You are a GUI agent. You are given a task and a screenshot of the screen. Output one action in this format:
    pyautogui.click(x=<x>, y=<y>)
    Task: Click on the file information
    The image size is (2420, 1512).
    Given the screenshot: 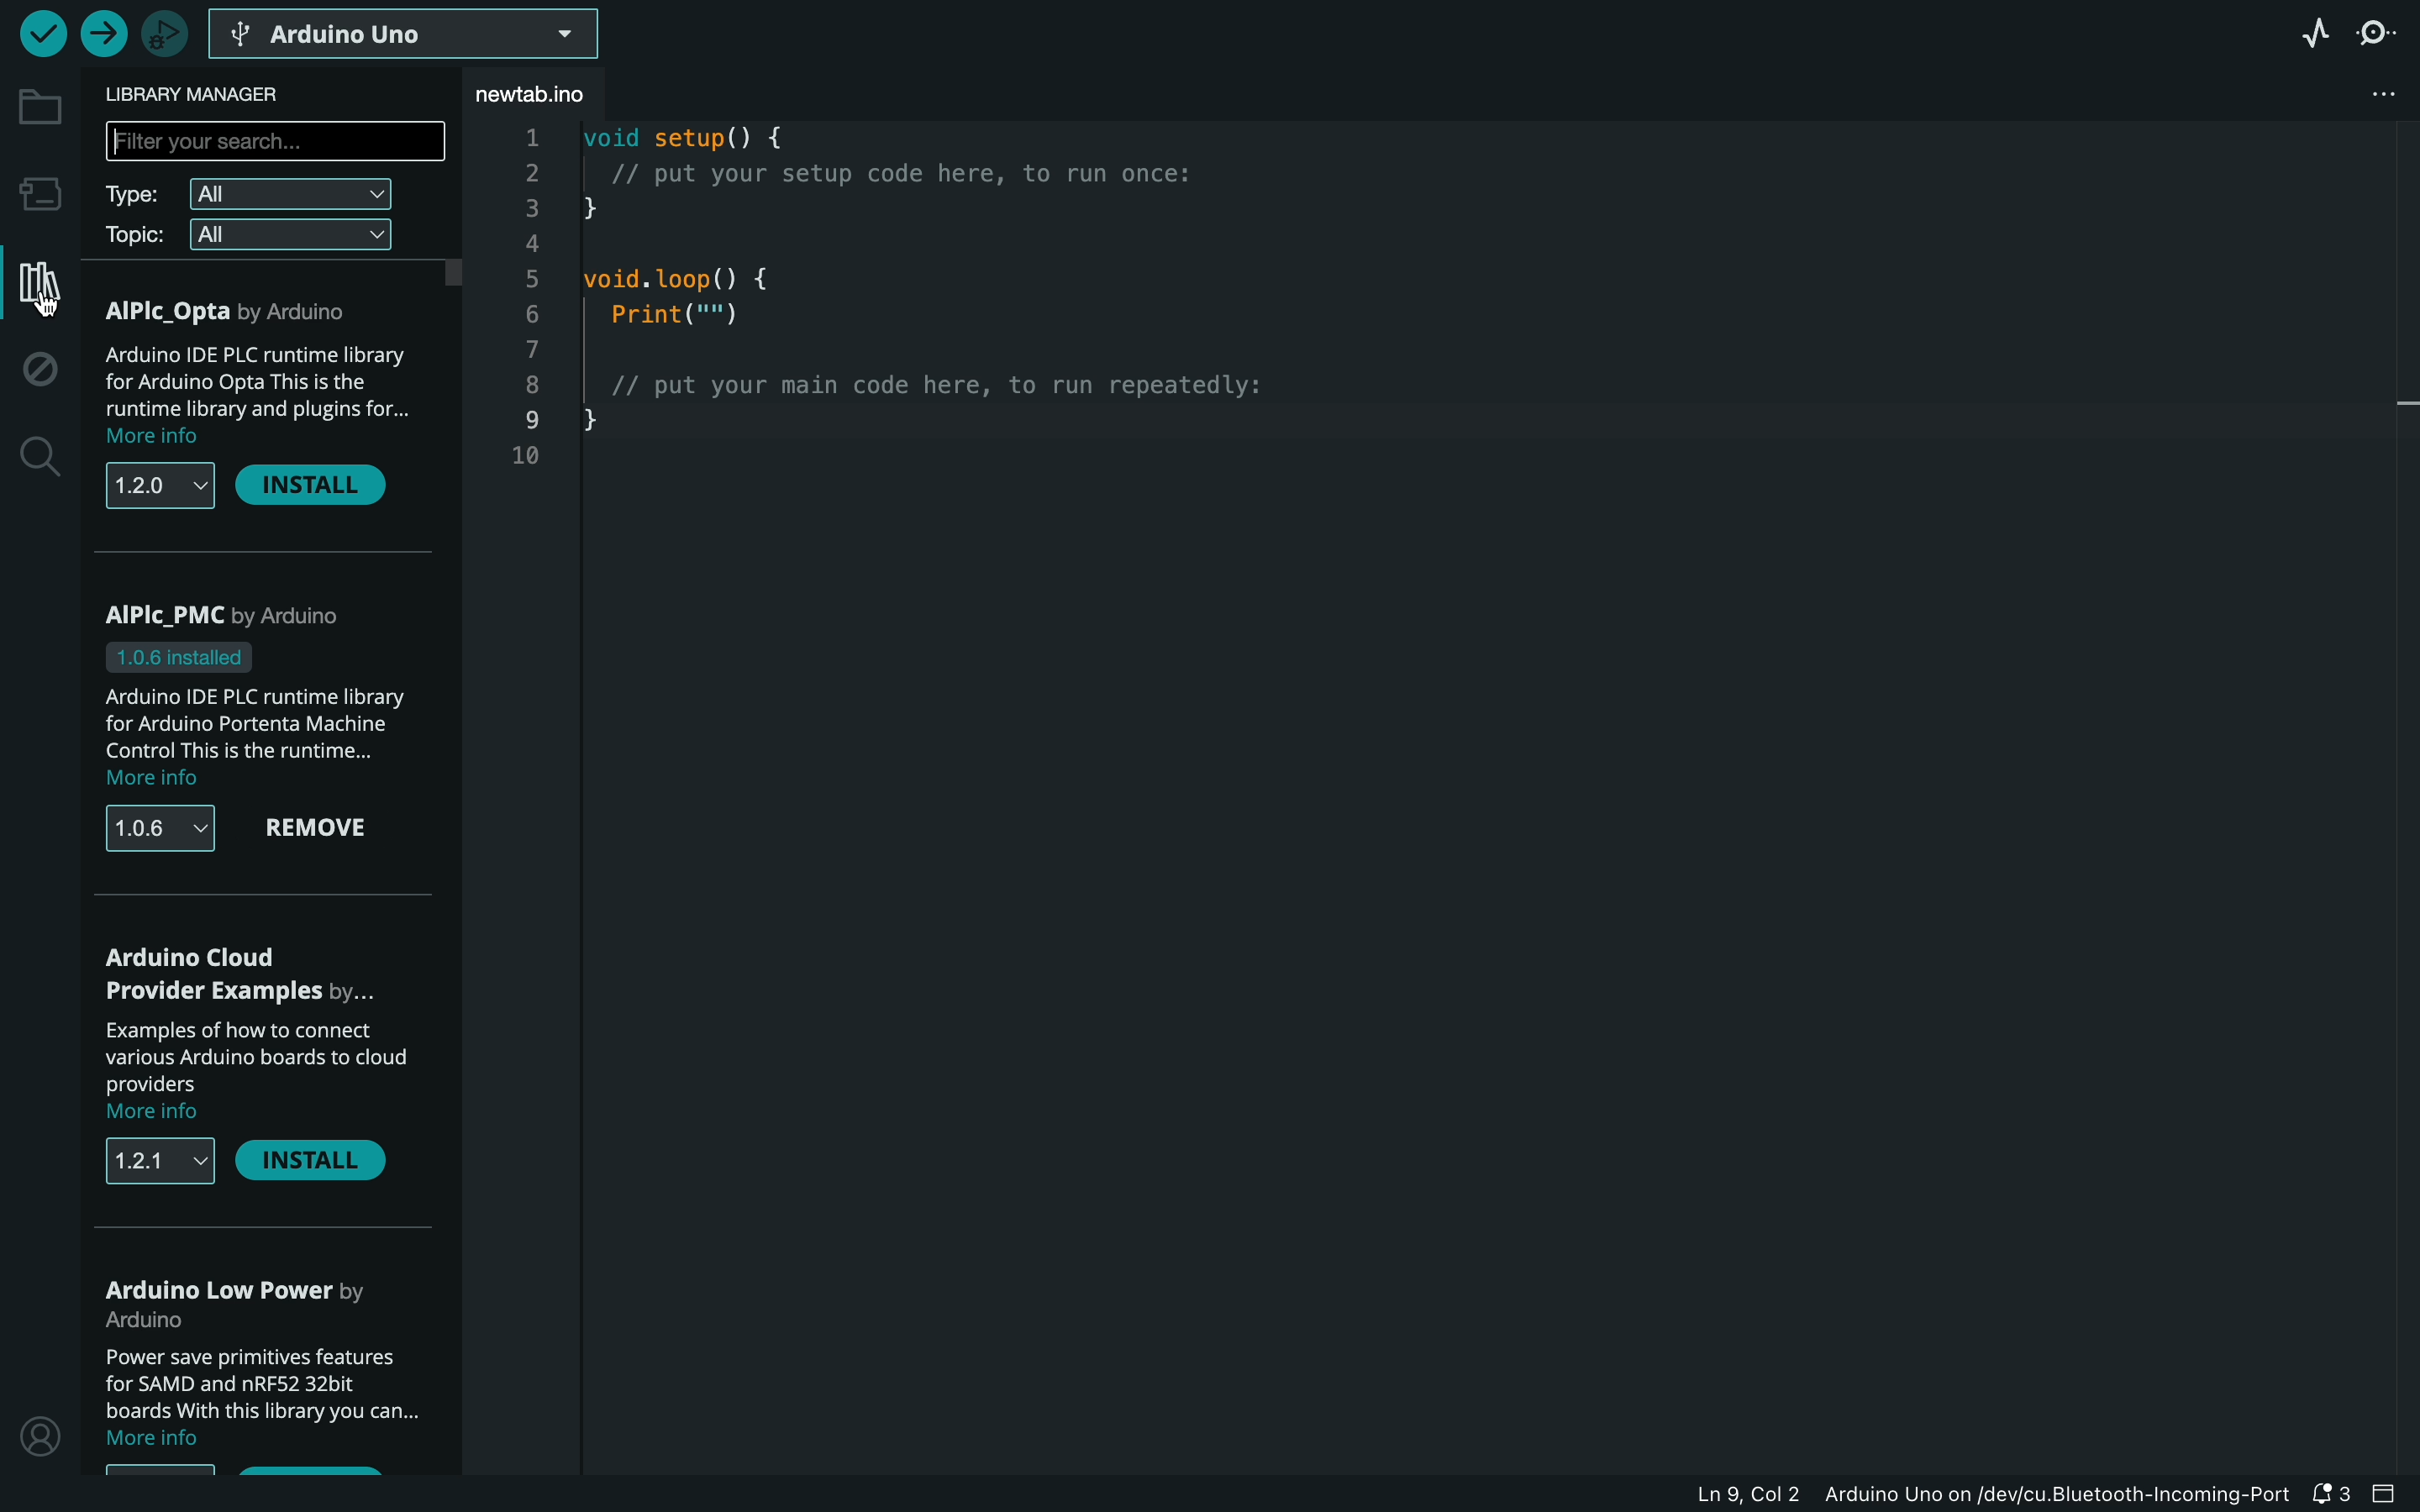 What is the action you would take?
    pyautogui.click(x=1958, y=1493)
    